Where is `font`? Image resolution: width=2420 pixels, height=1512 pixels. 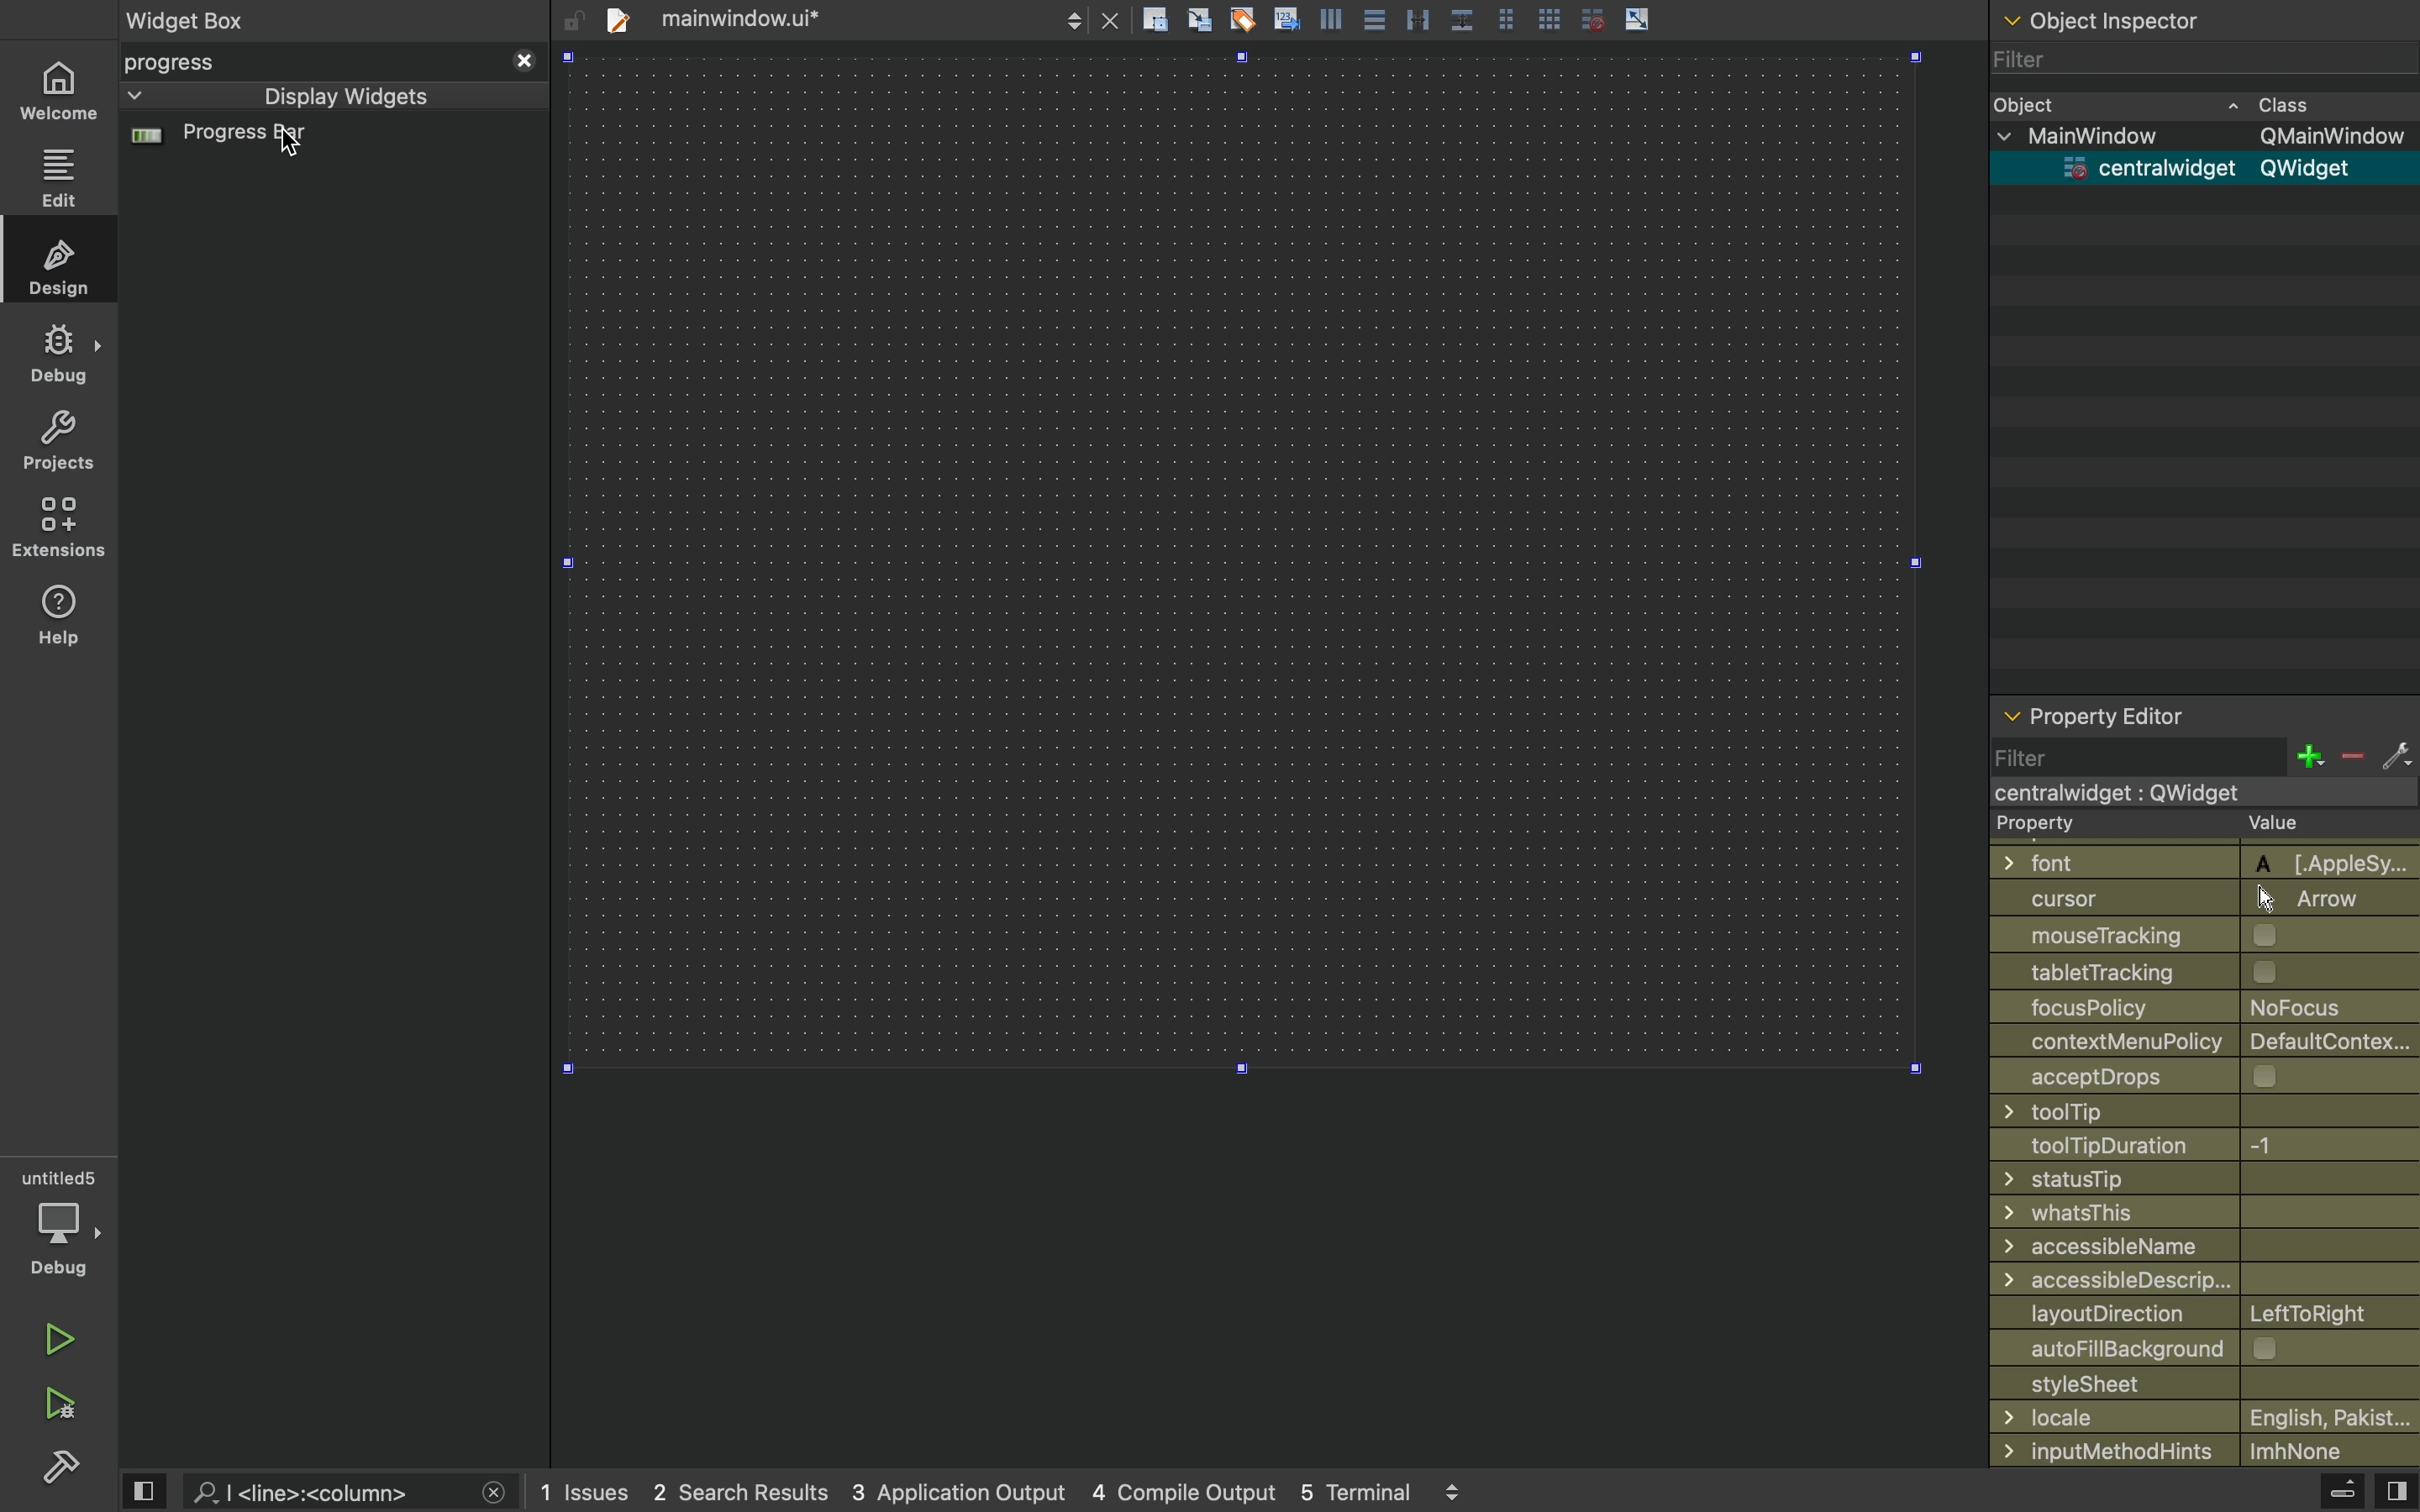 font is located at coordinates (2194, 860).